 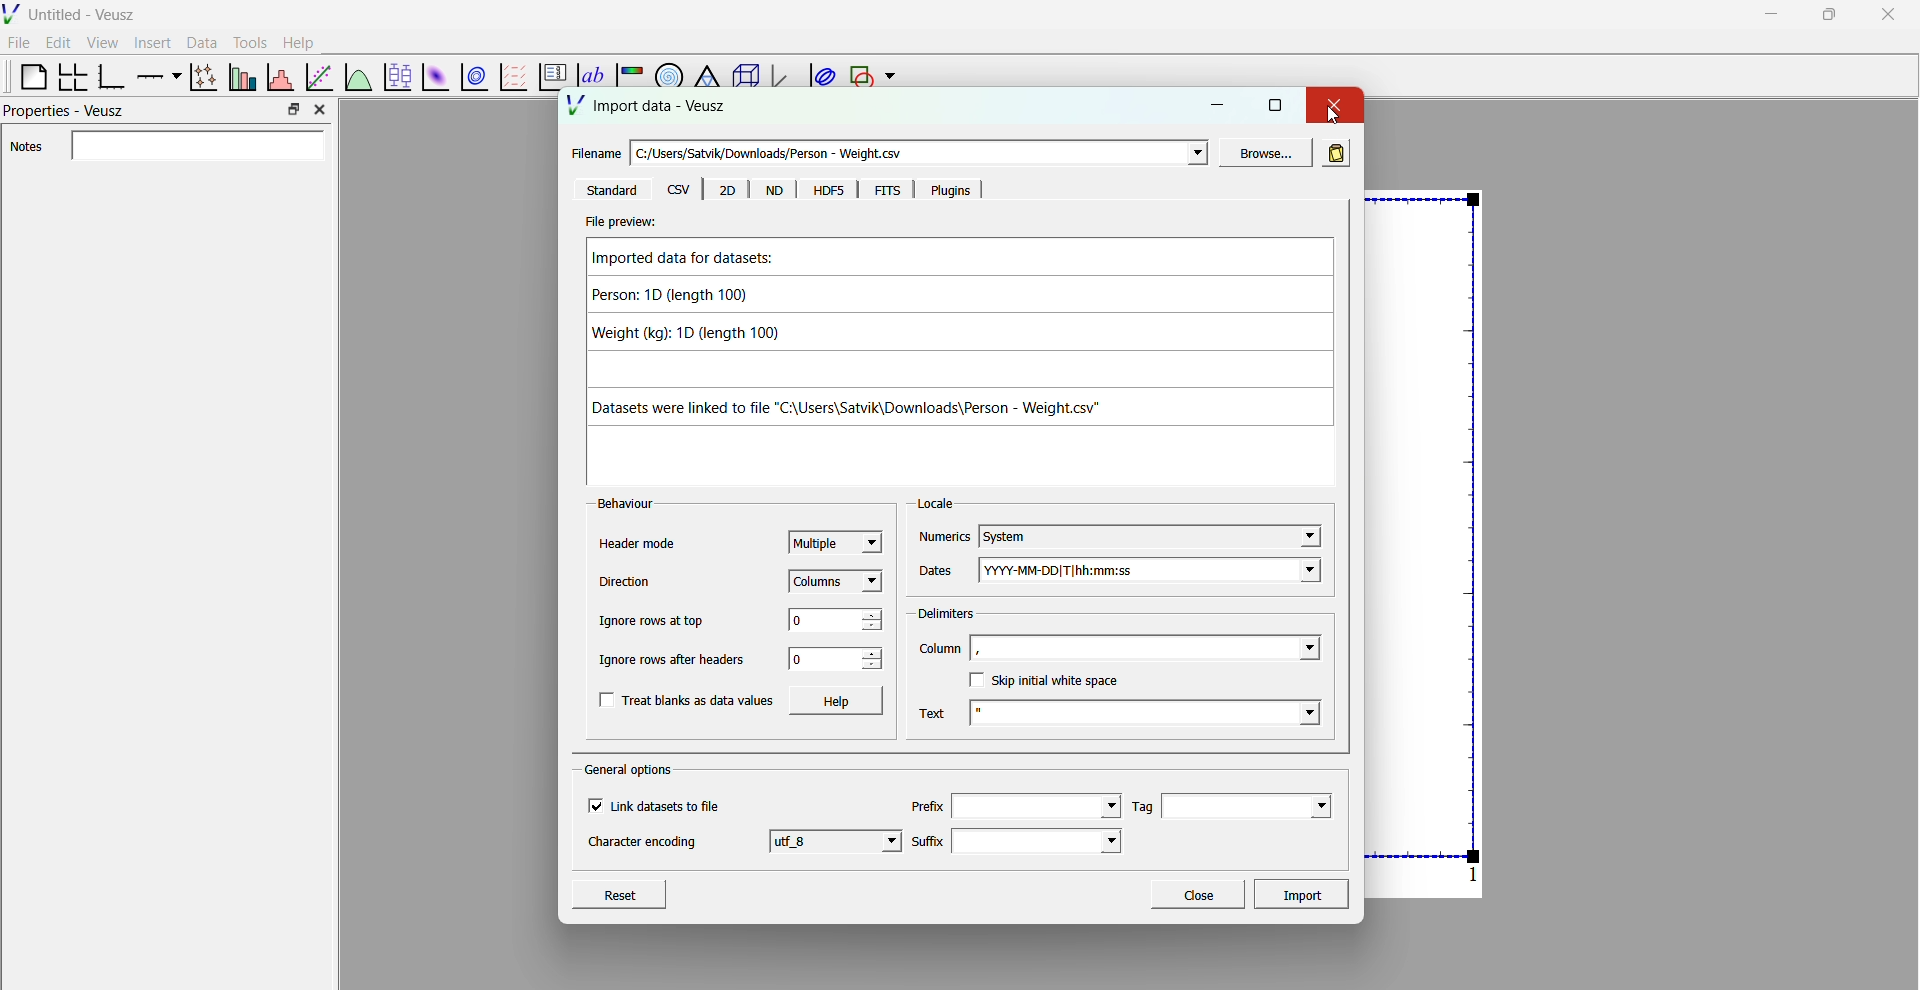 I want to click on plot key, so click(x=549, y=78).